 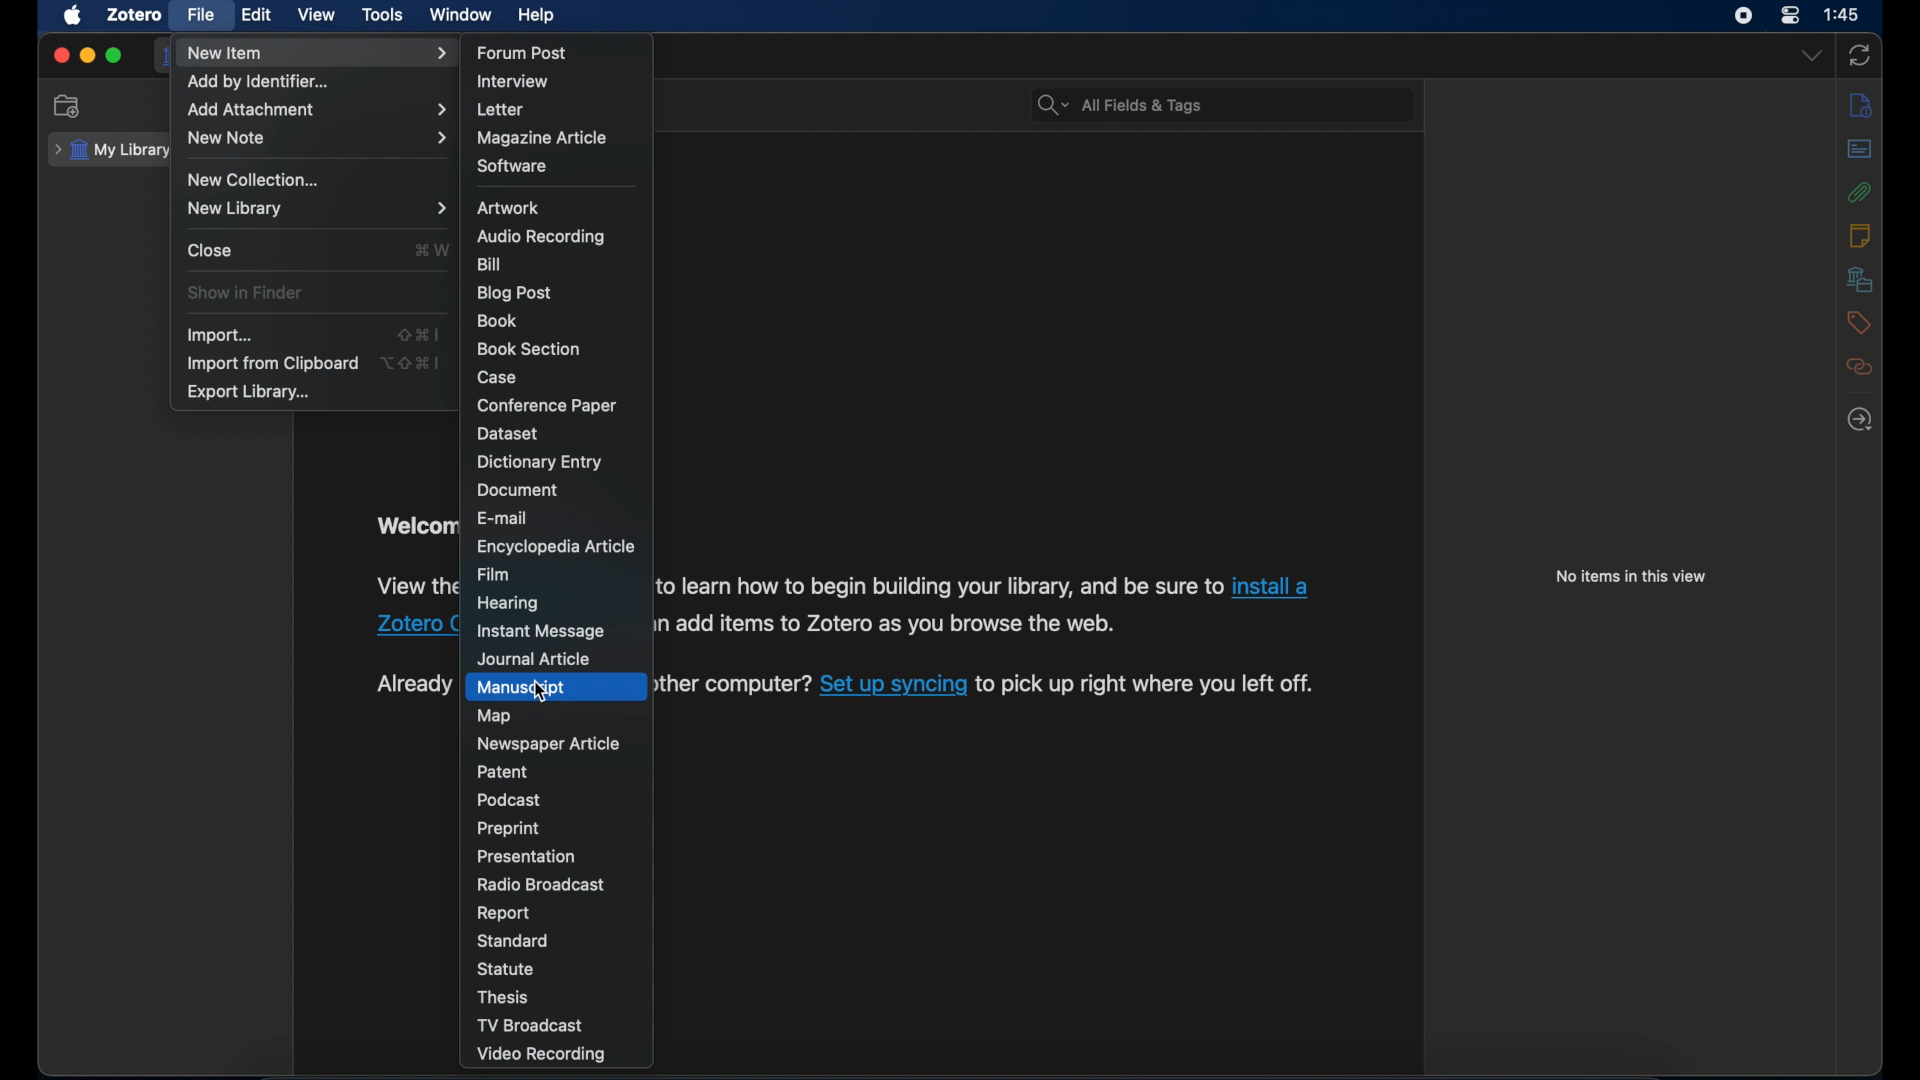 I want to click on info, so click(x=1860, y=105).